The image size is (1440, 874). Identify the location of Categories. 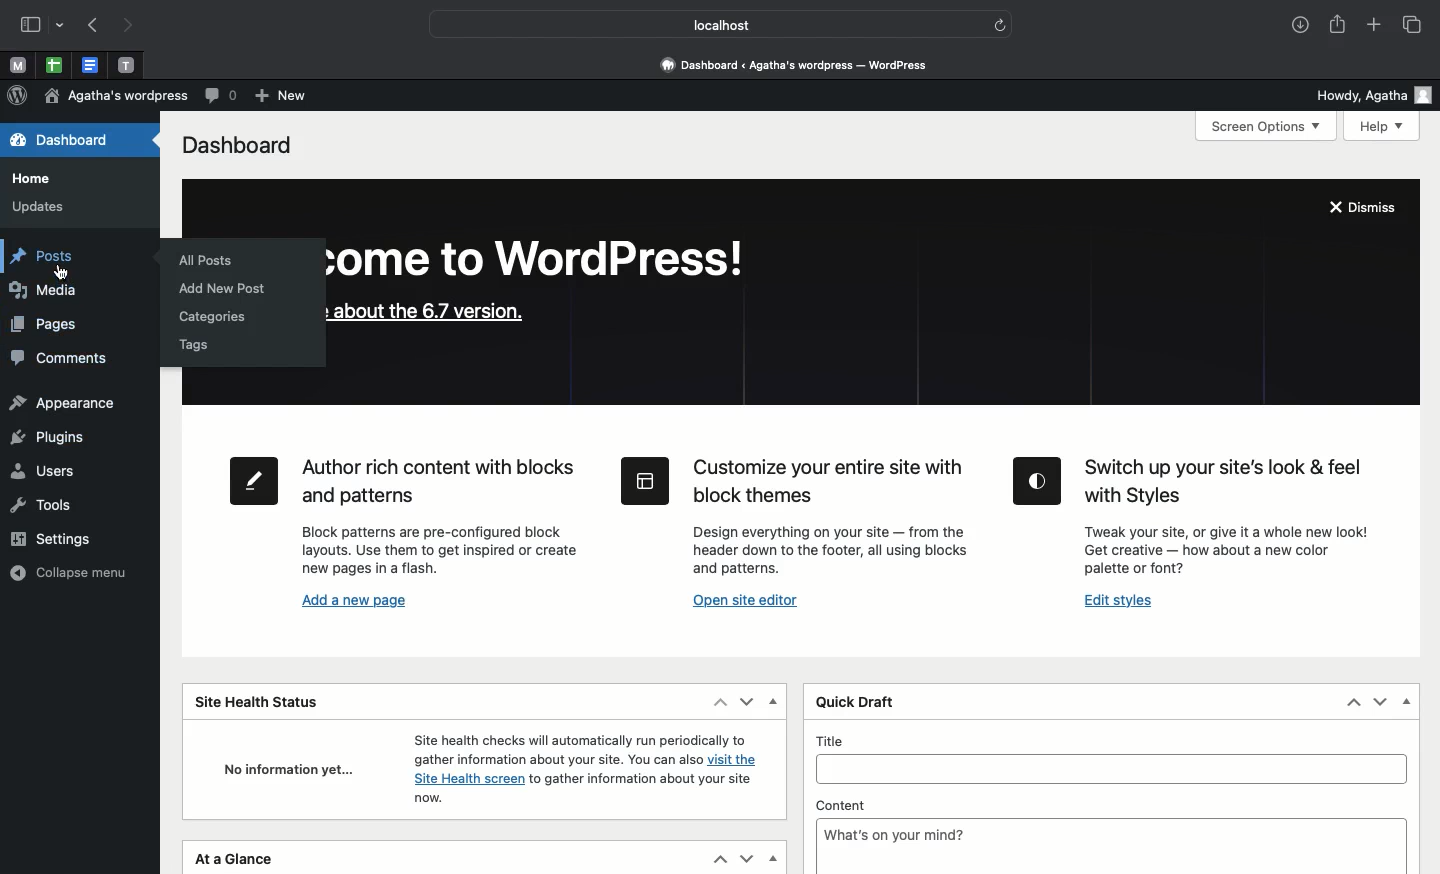
(214, 317).